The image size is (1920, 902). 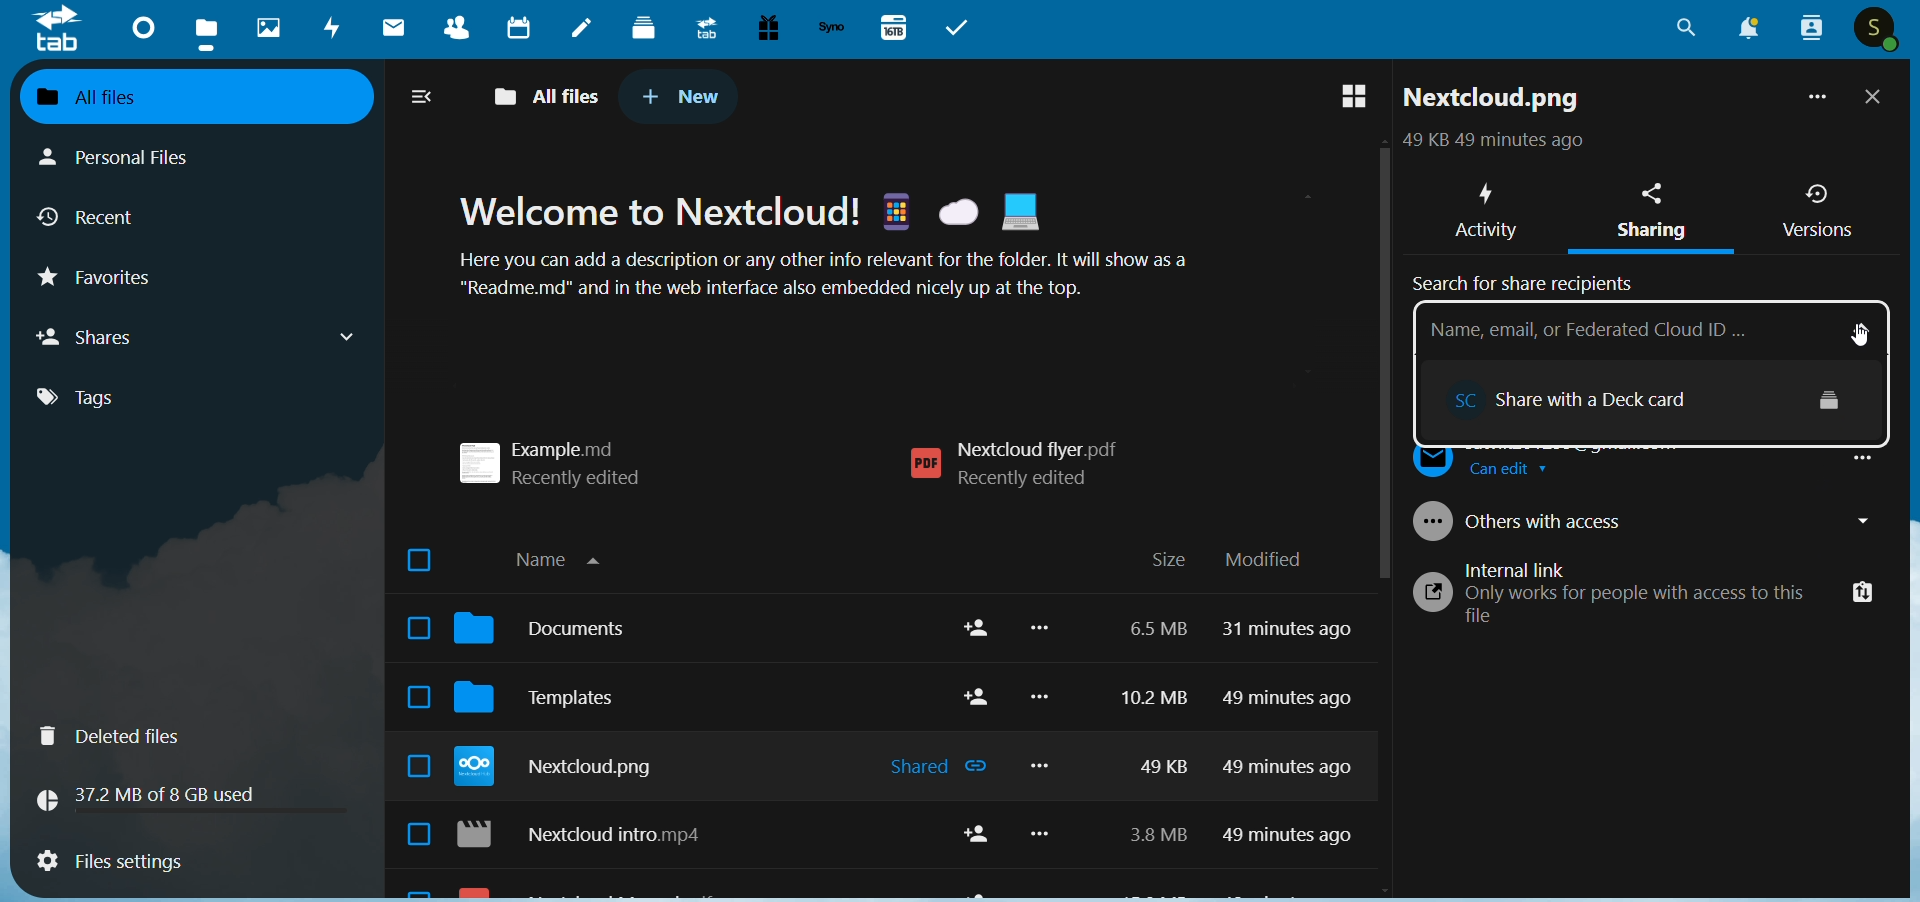 I want to click on others with link, so click(x=1649, y=519).